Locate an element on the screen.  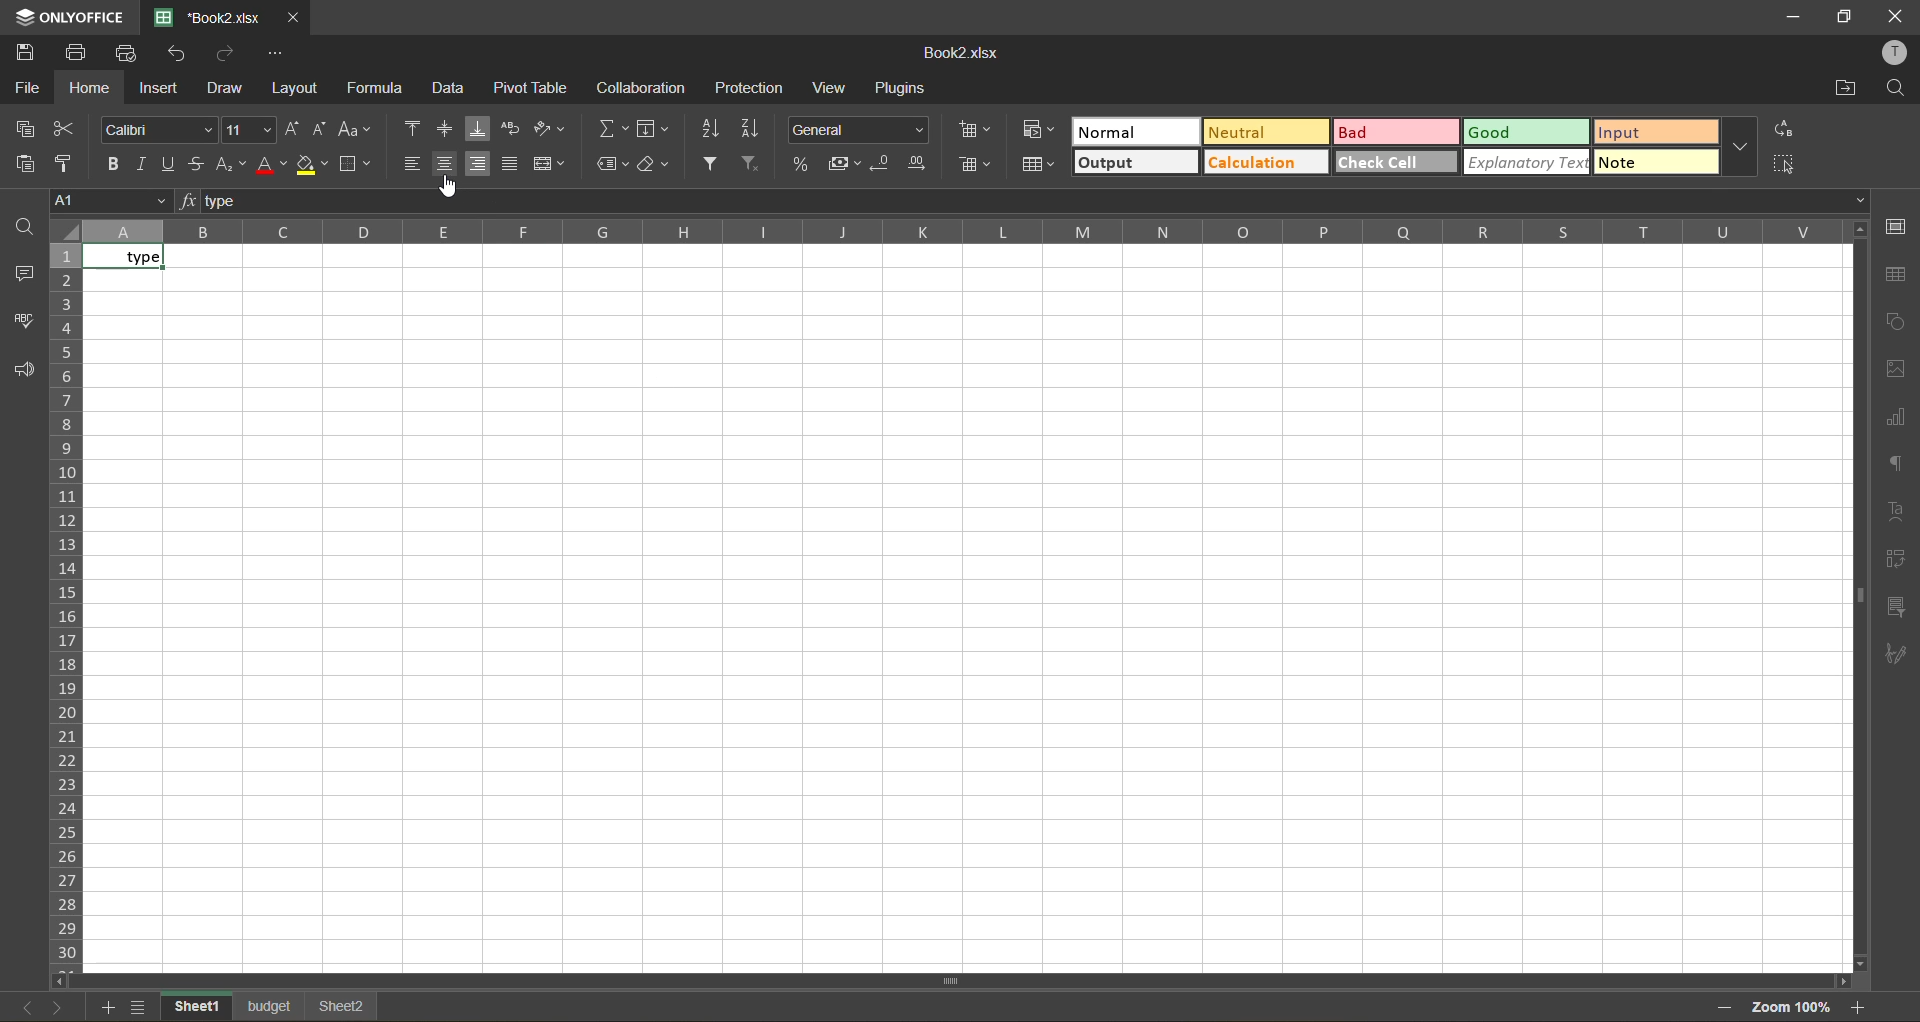
merge and center is located at coordinates (551, 164).